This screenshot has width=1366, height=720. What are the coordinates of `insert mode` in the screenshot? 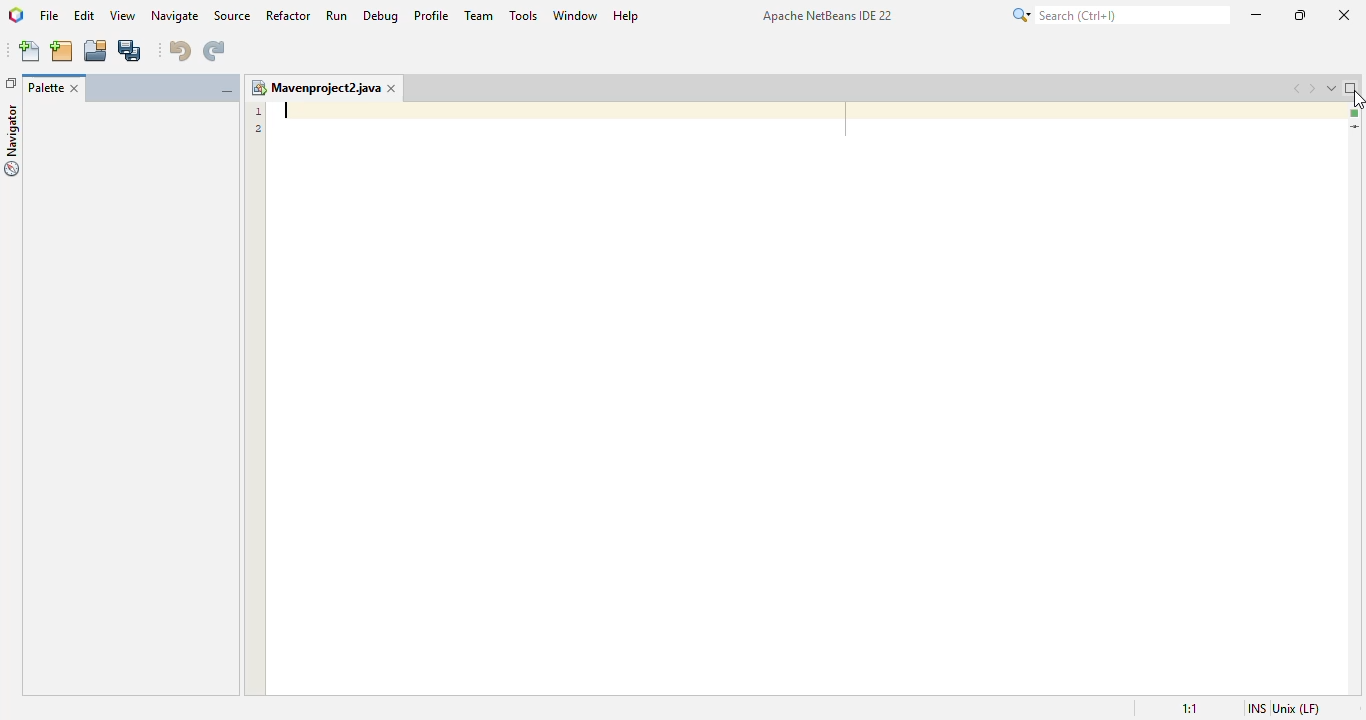 It's located at (1257, 708).